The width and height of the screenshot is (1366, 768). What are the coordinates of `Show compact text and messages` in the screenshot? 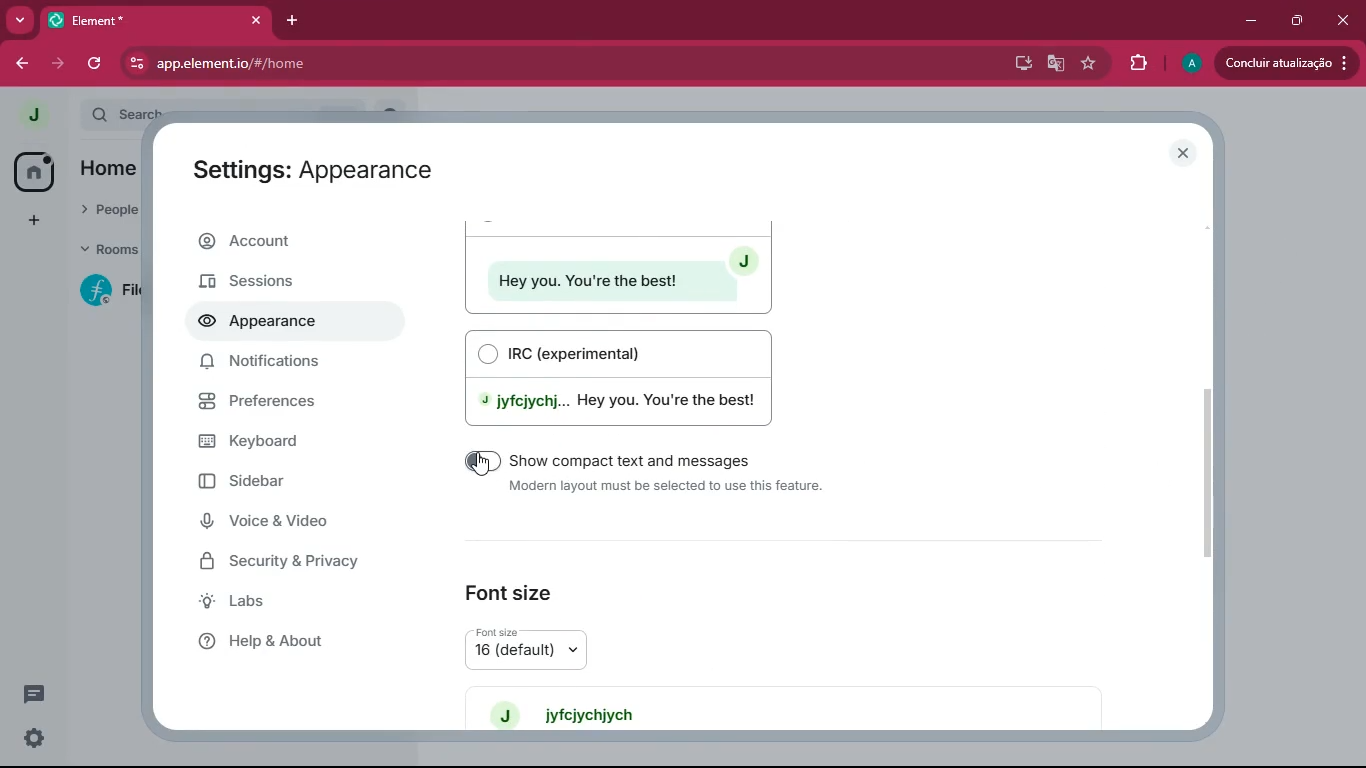 It's located at (640, 460).